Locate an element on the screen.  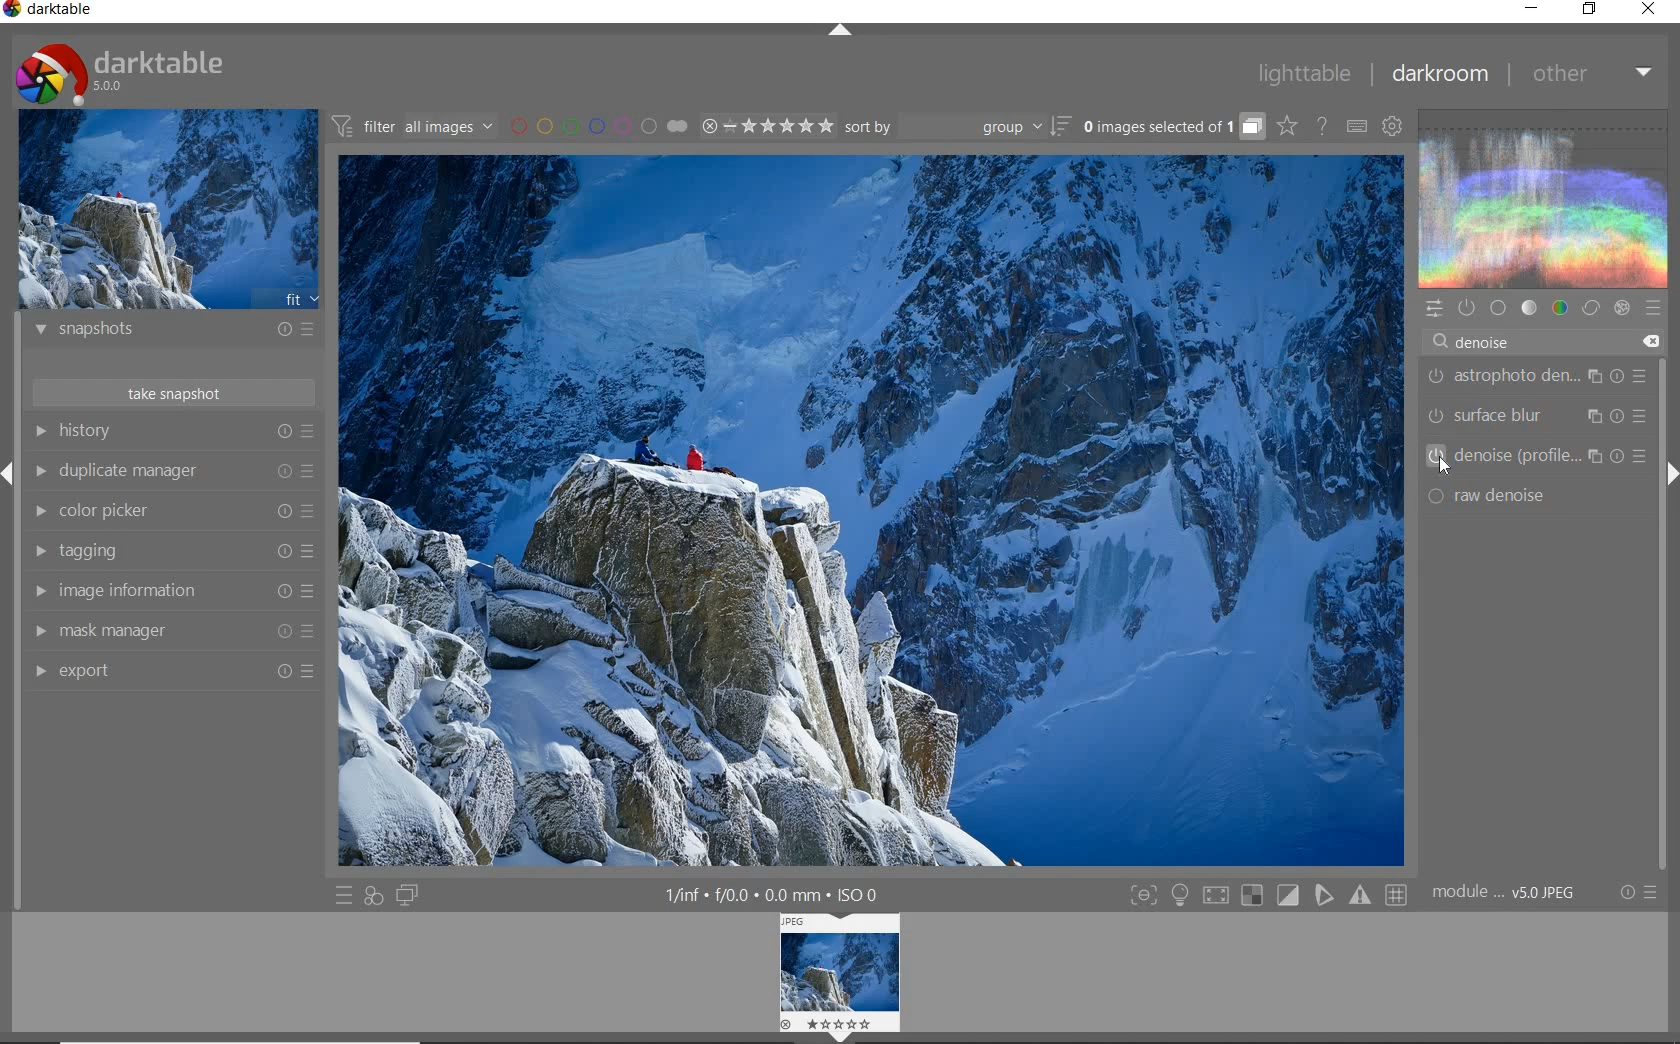
duplicate manager is located at coordinates (172, 471).